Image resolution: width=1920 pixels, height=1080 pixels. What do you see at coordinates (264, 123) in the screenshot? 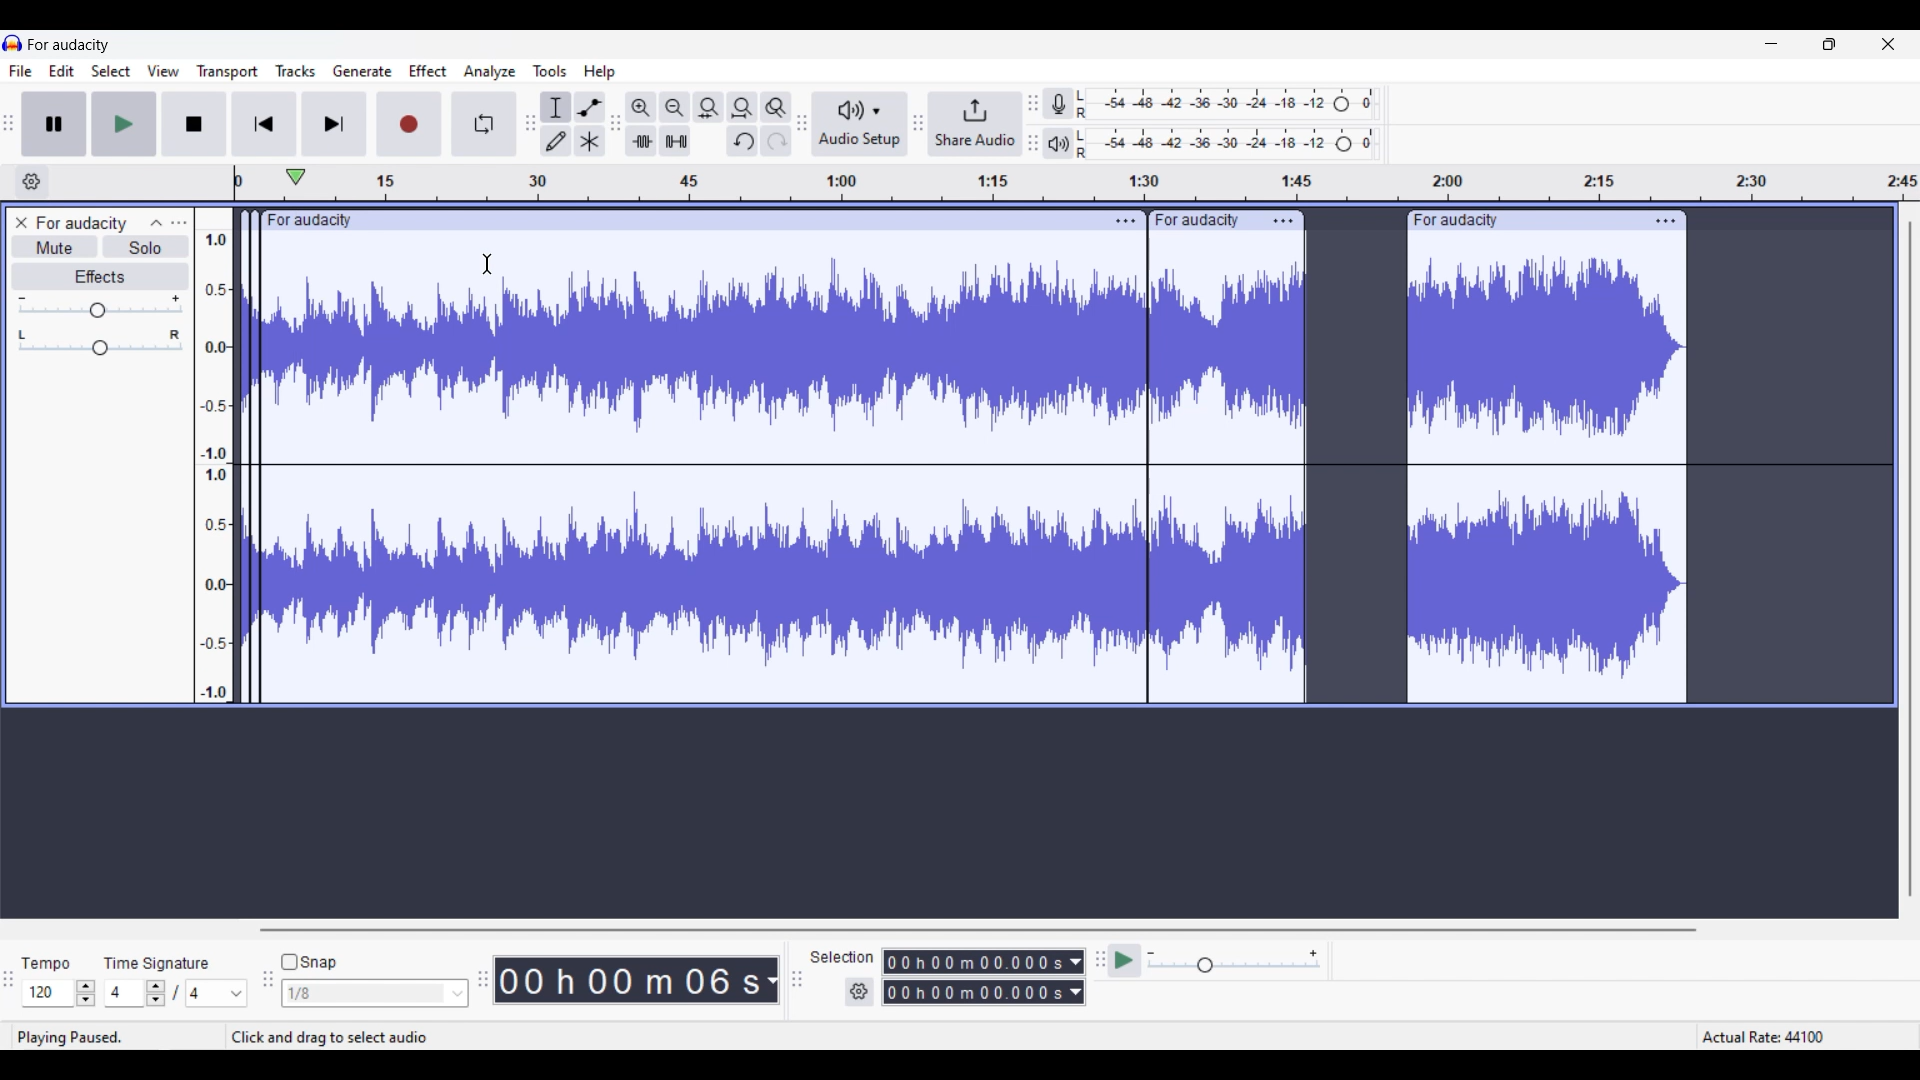
I see `Skip/Select to start` at bounding box center [264, 123].